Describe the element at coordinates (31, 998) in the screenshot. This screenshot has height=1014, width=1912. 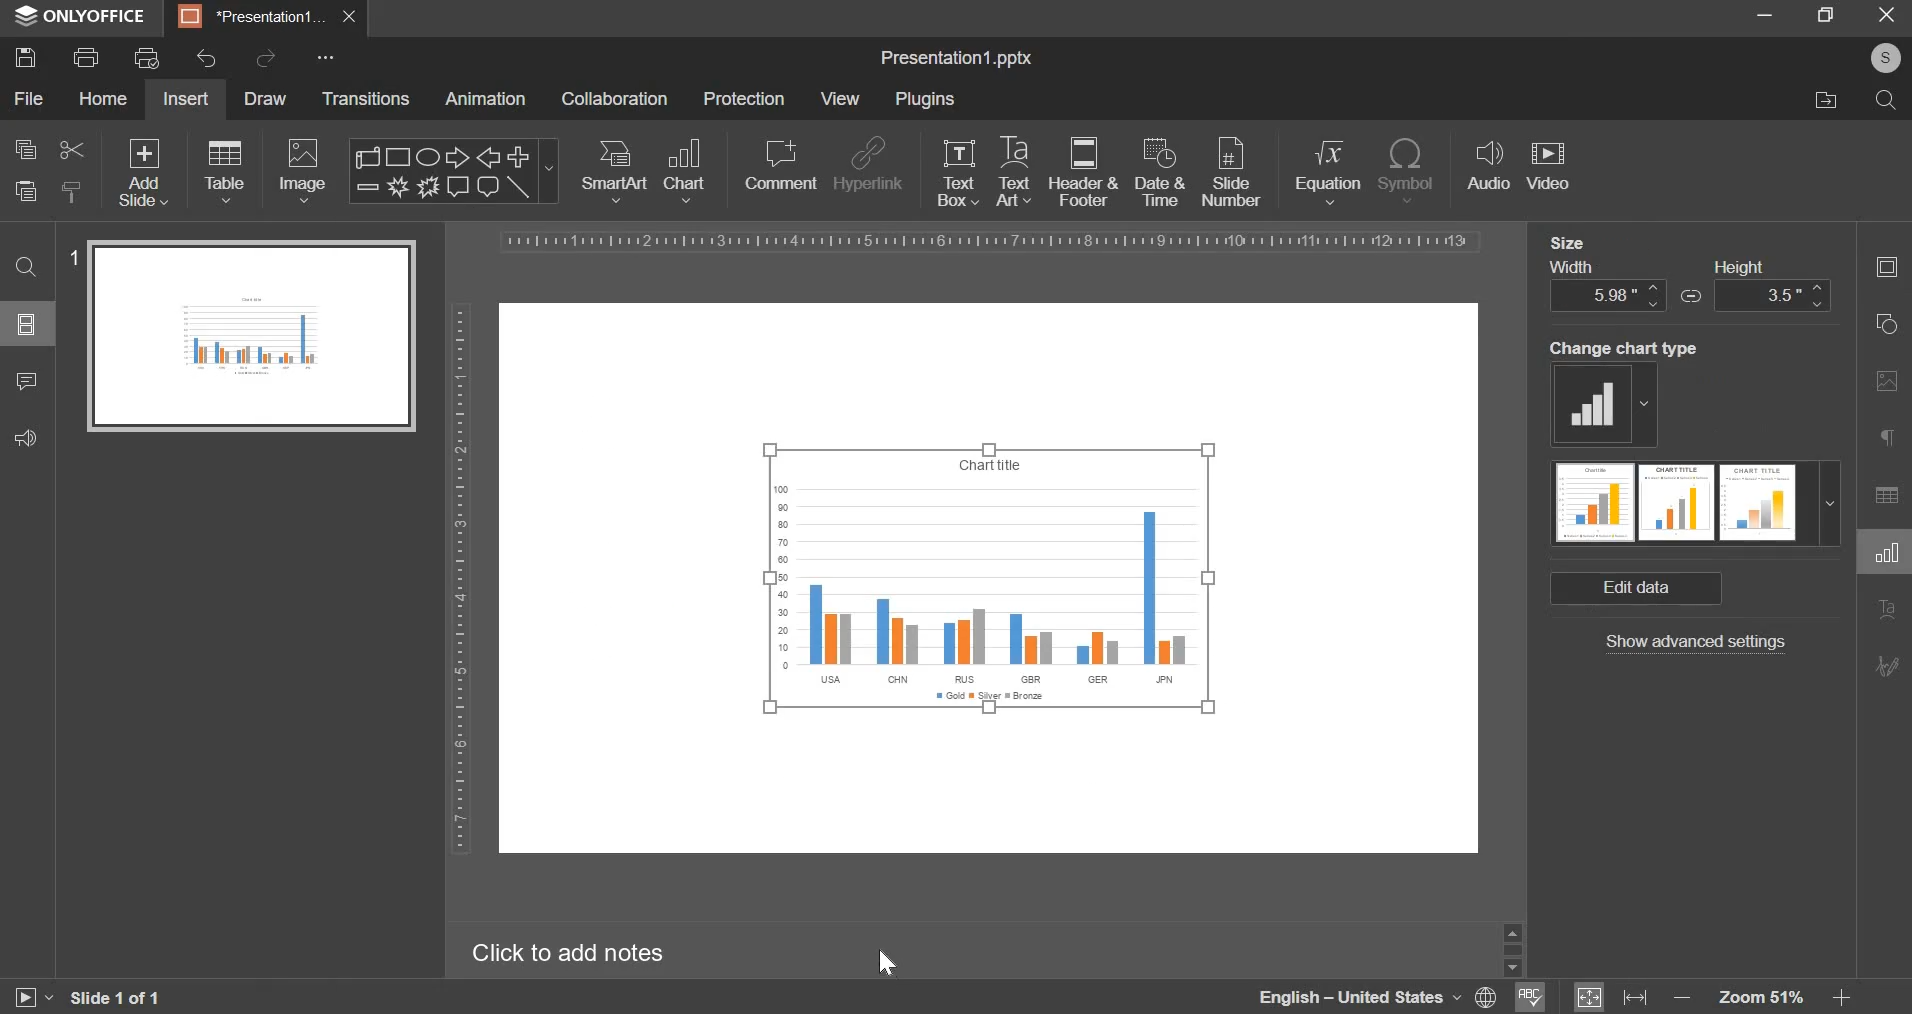
I see `start slide show` at that location.